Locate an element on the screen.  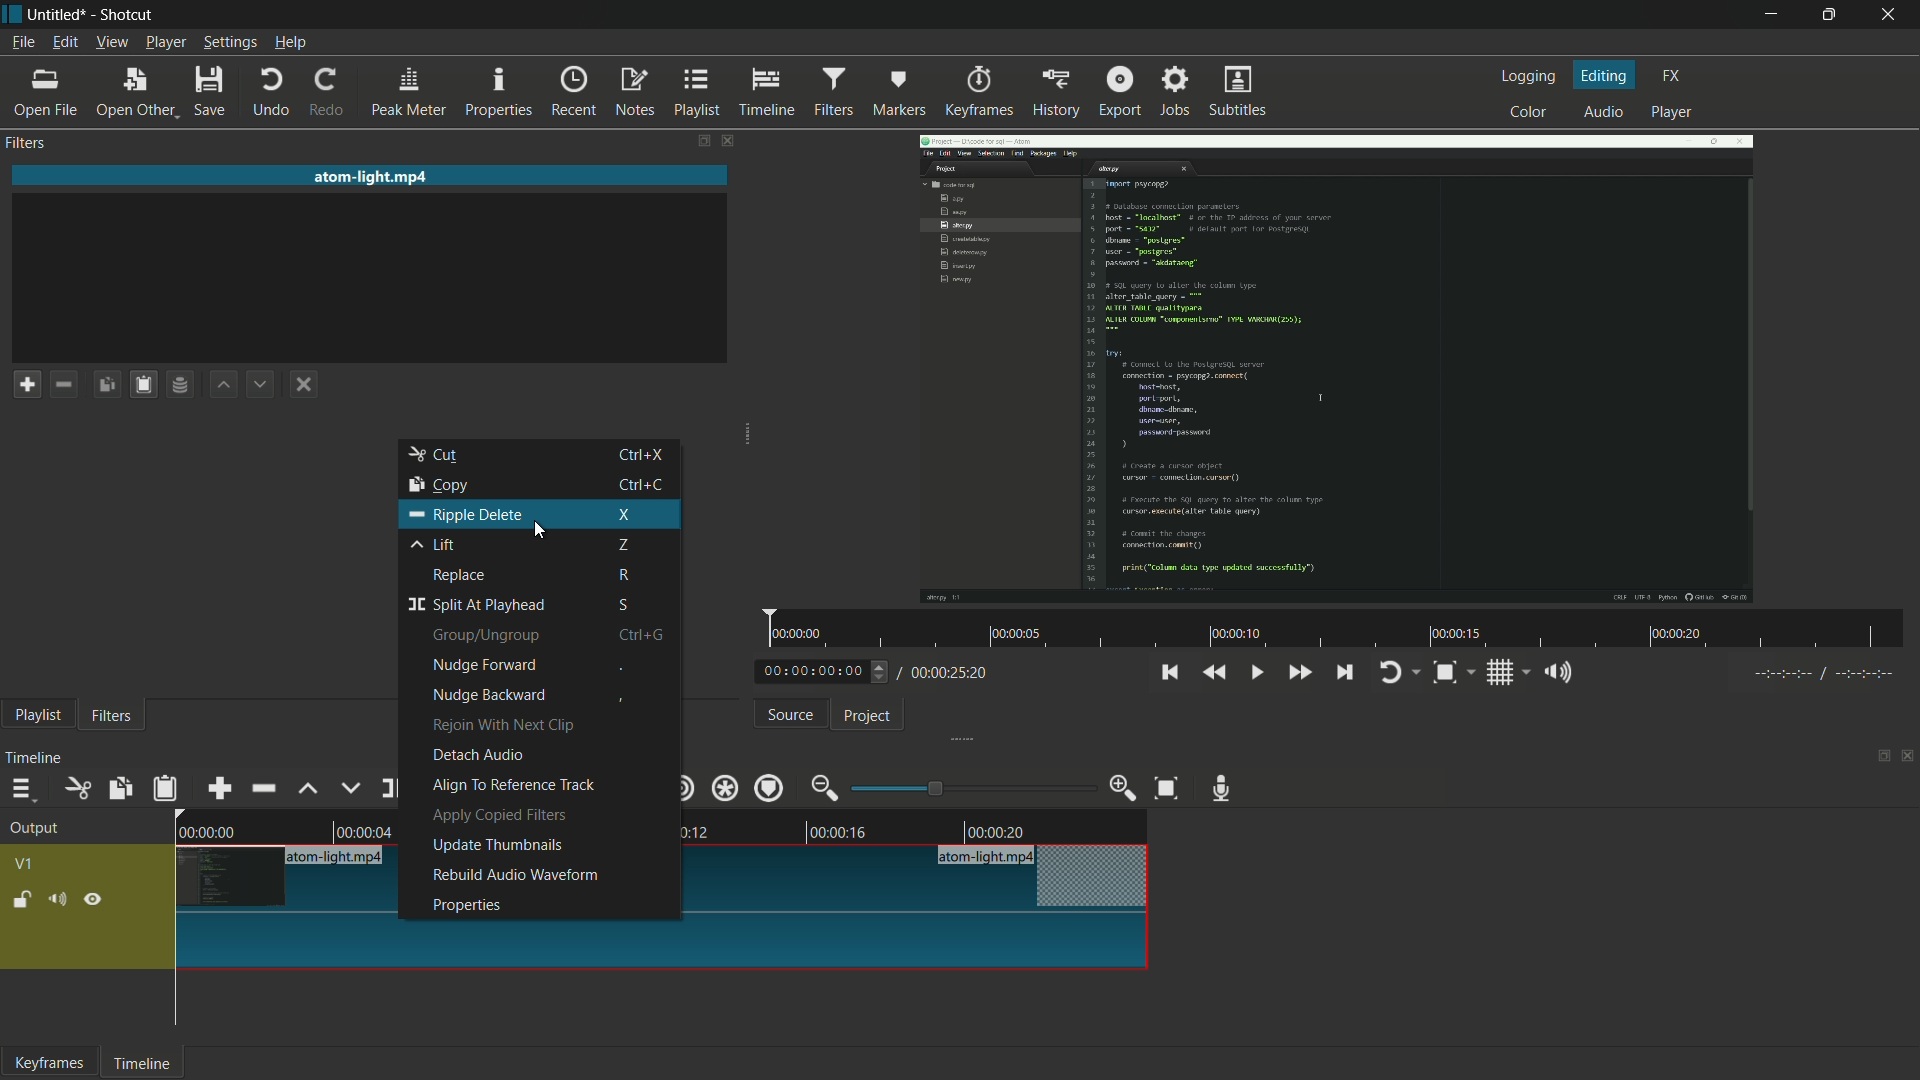
output is located at coordinates (32, 829).